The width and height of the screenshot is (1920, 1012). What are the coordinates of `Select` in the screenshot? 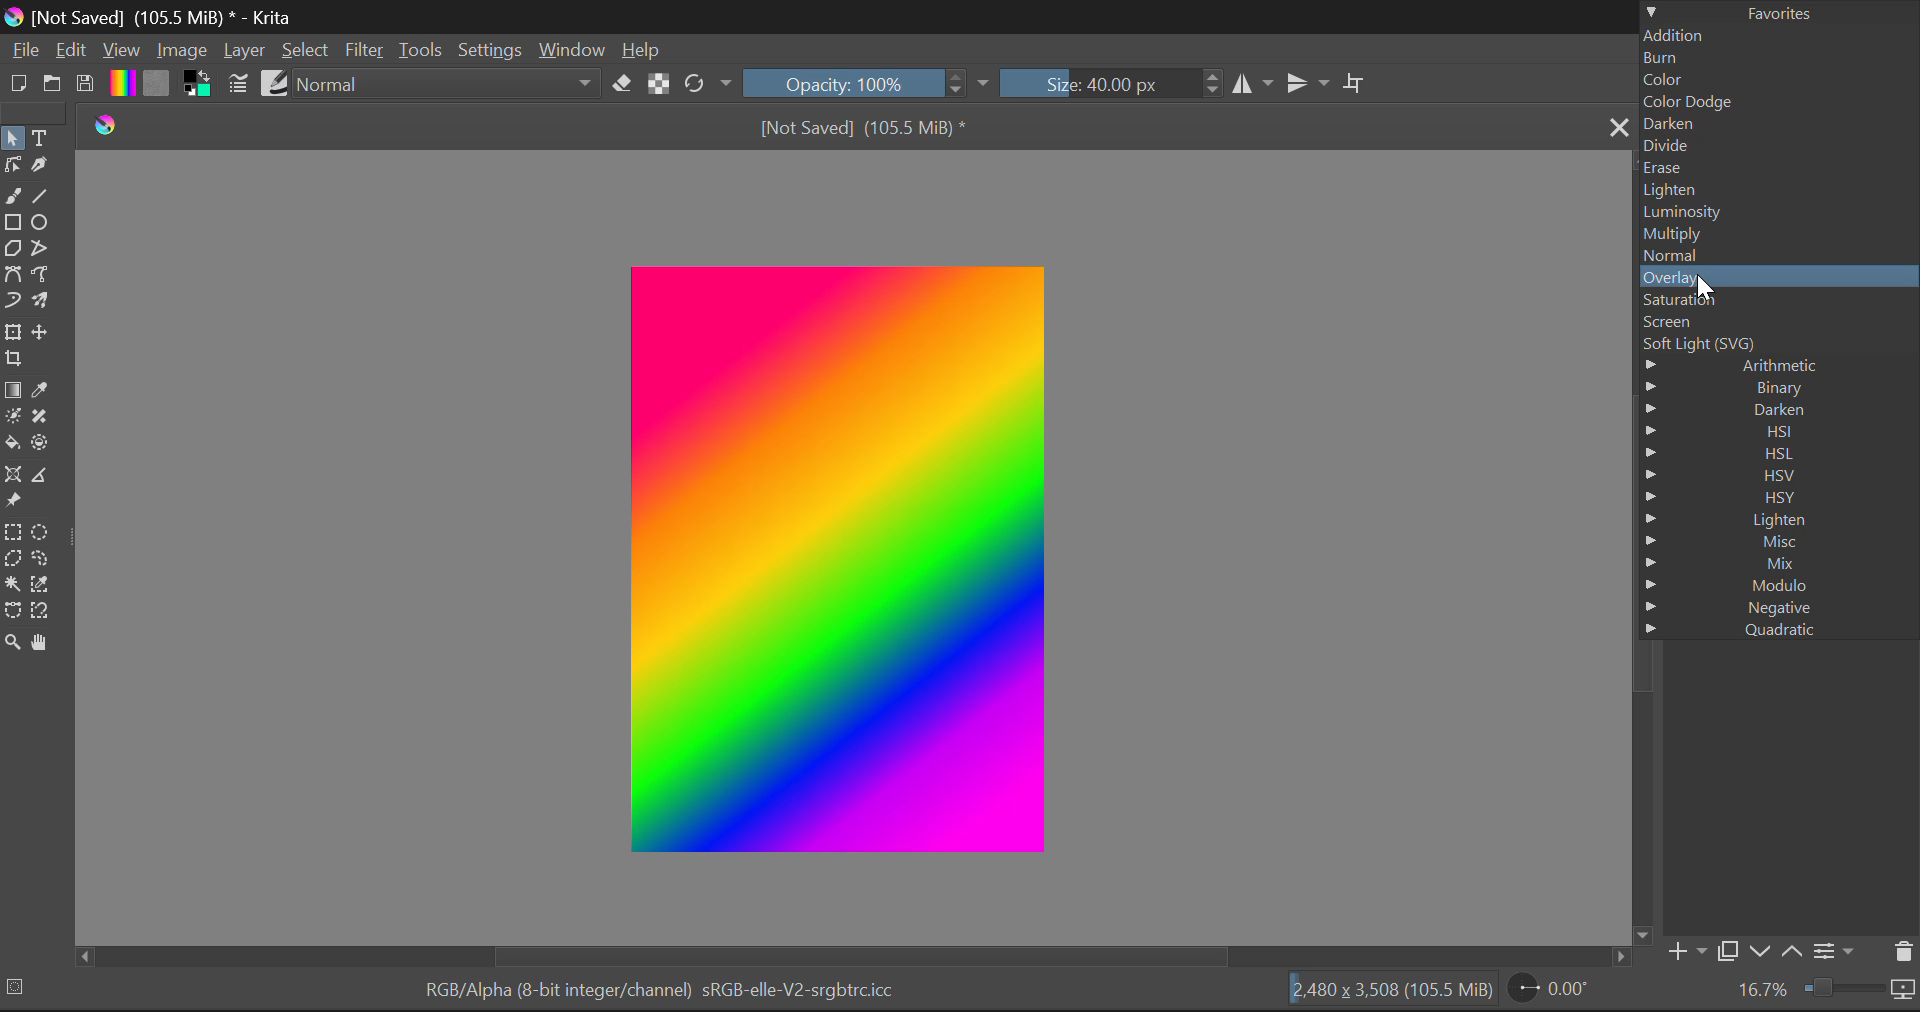 It's located at (12, 138).